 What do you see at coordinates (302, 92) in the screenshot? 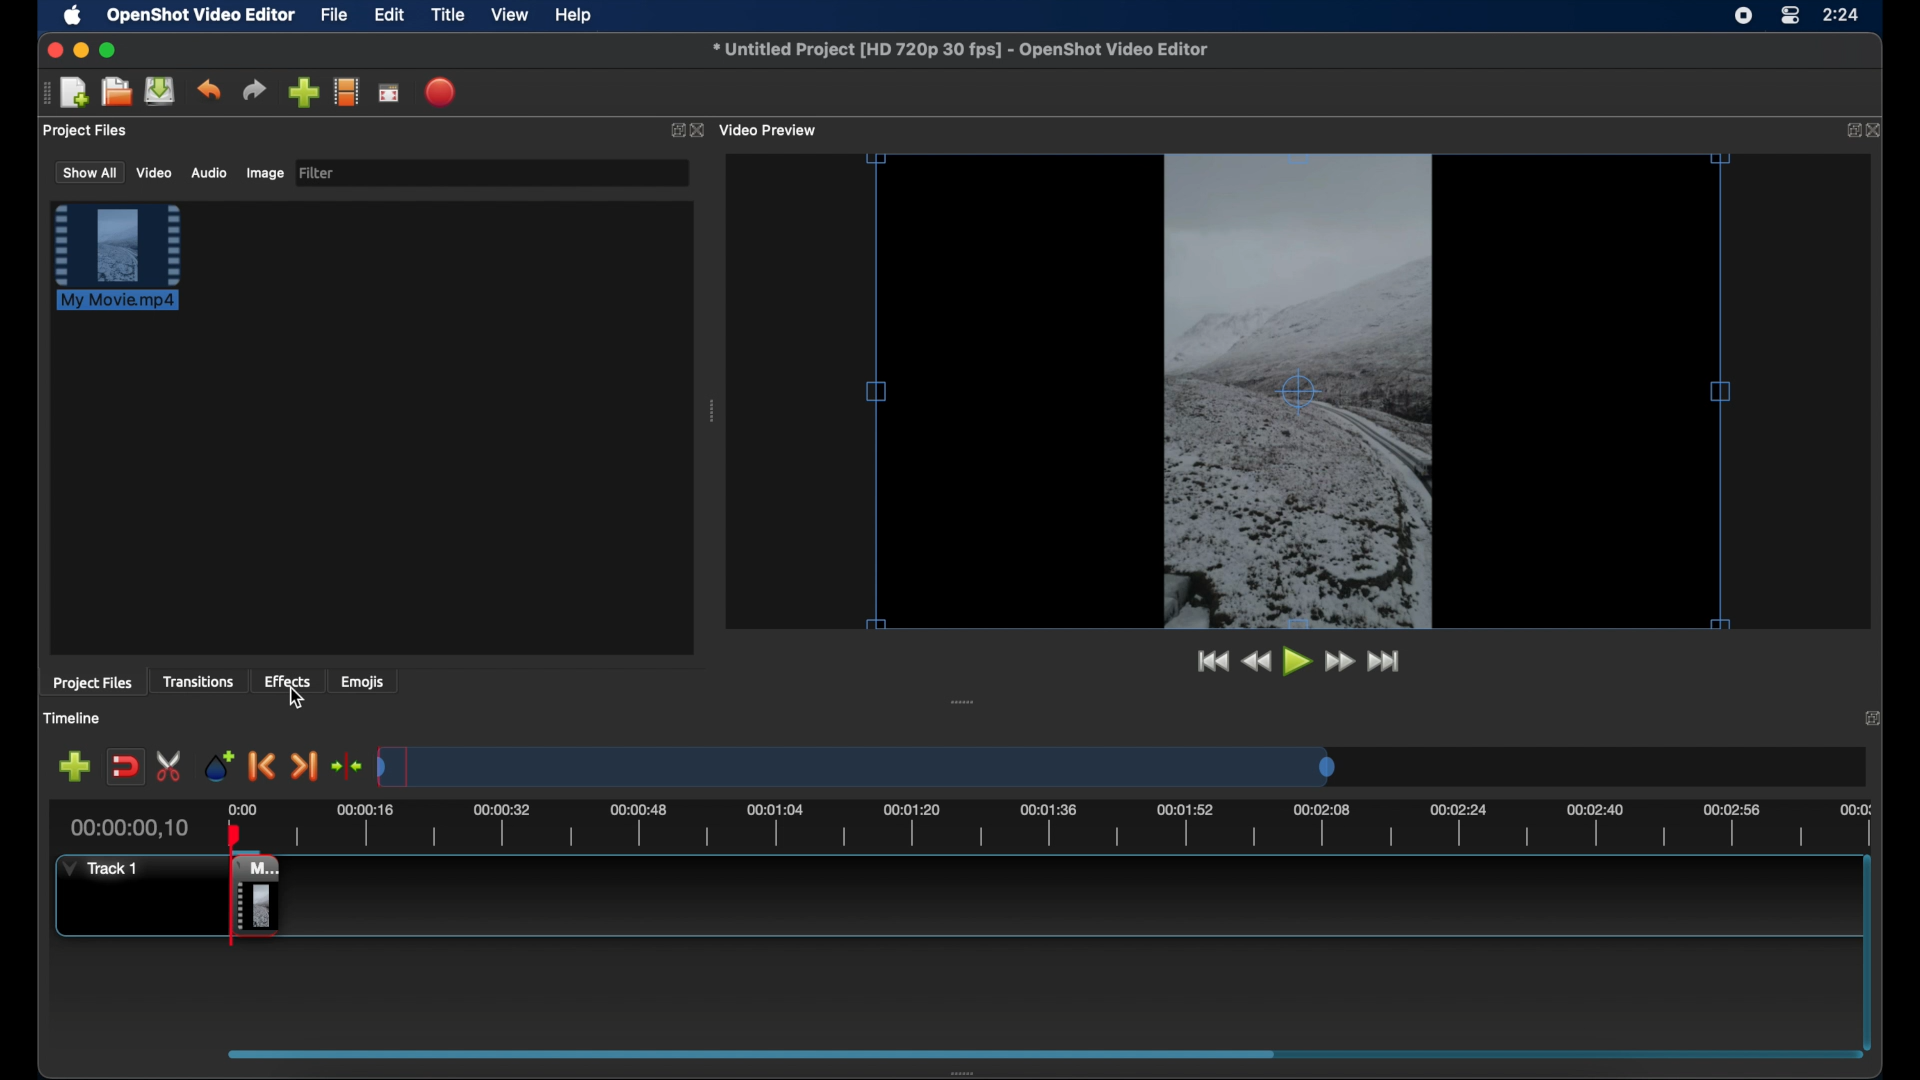
I see `import files` at bounding box center [302, 92].